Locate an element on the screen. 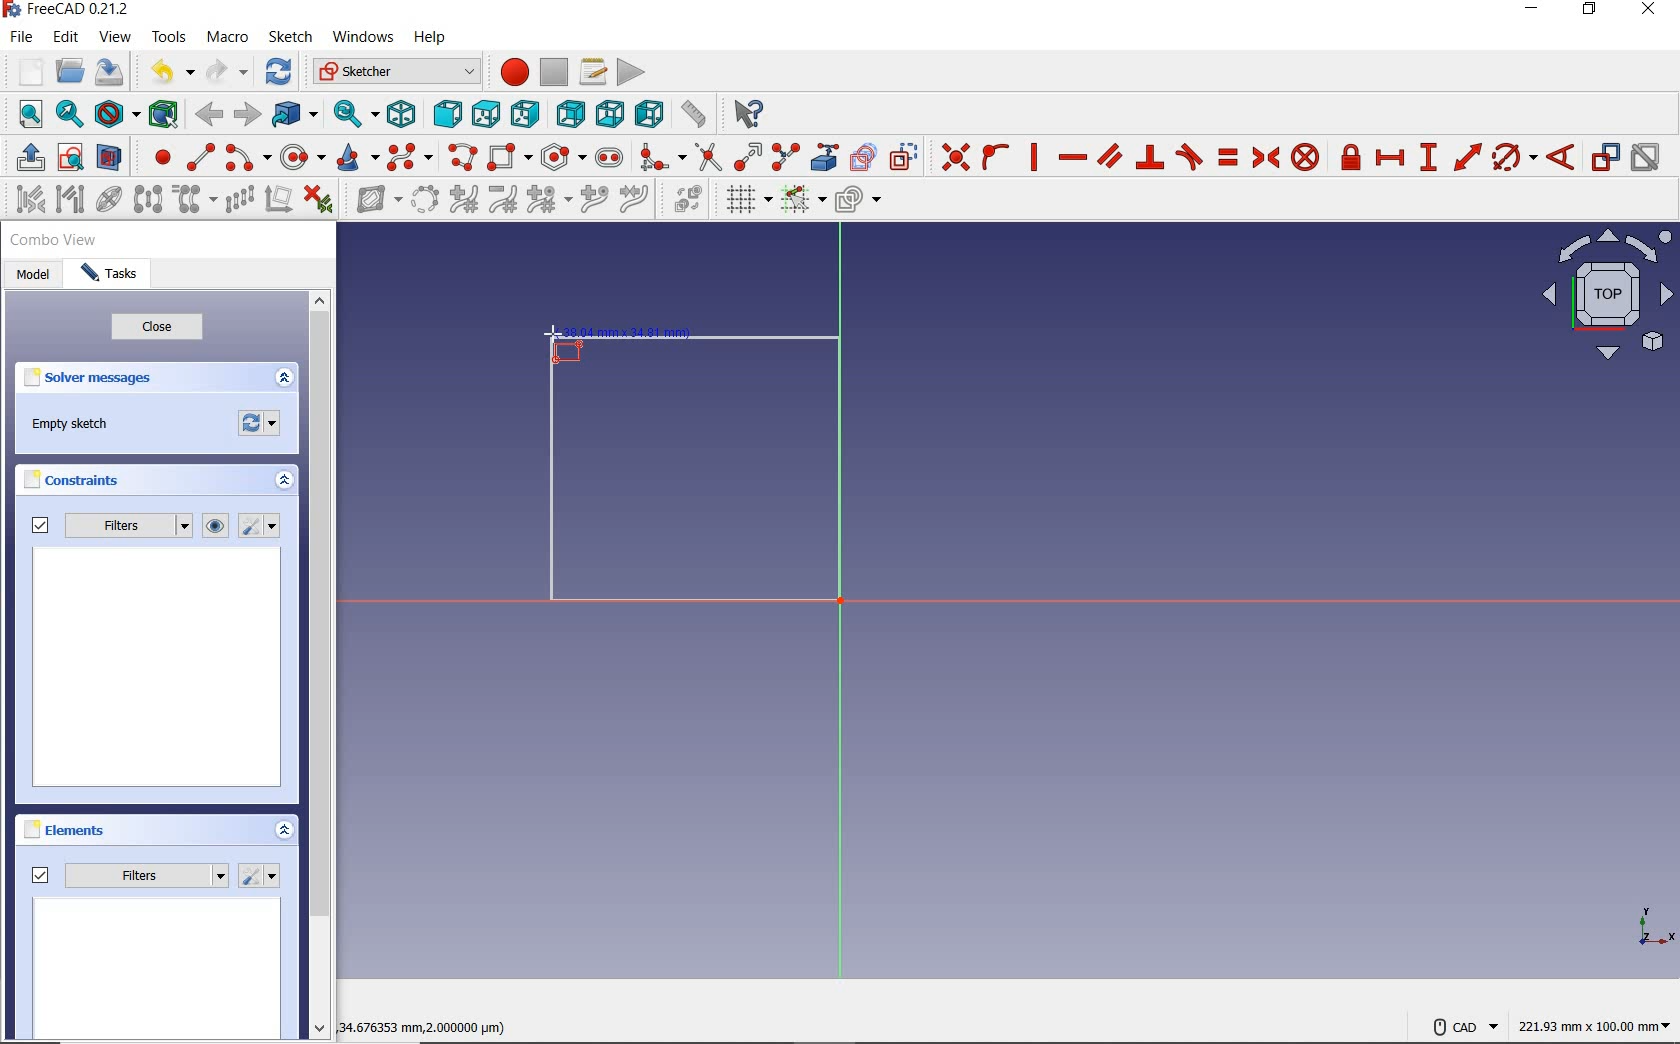 This screenshot has width=1680, height=1044. constrain tangent is located at coordinates (1189, 157).